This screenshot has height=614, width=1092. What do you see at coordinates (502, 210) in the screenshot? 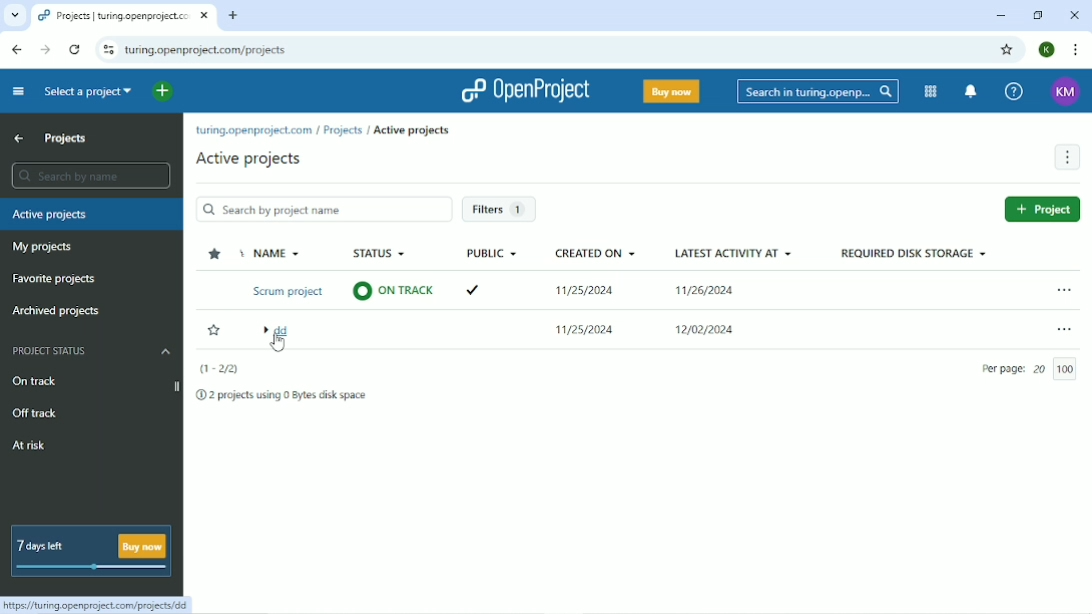
I see `Filters` at bounding box center [502, 210].